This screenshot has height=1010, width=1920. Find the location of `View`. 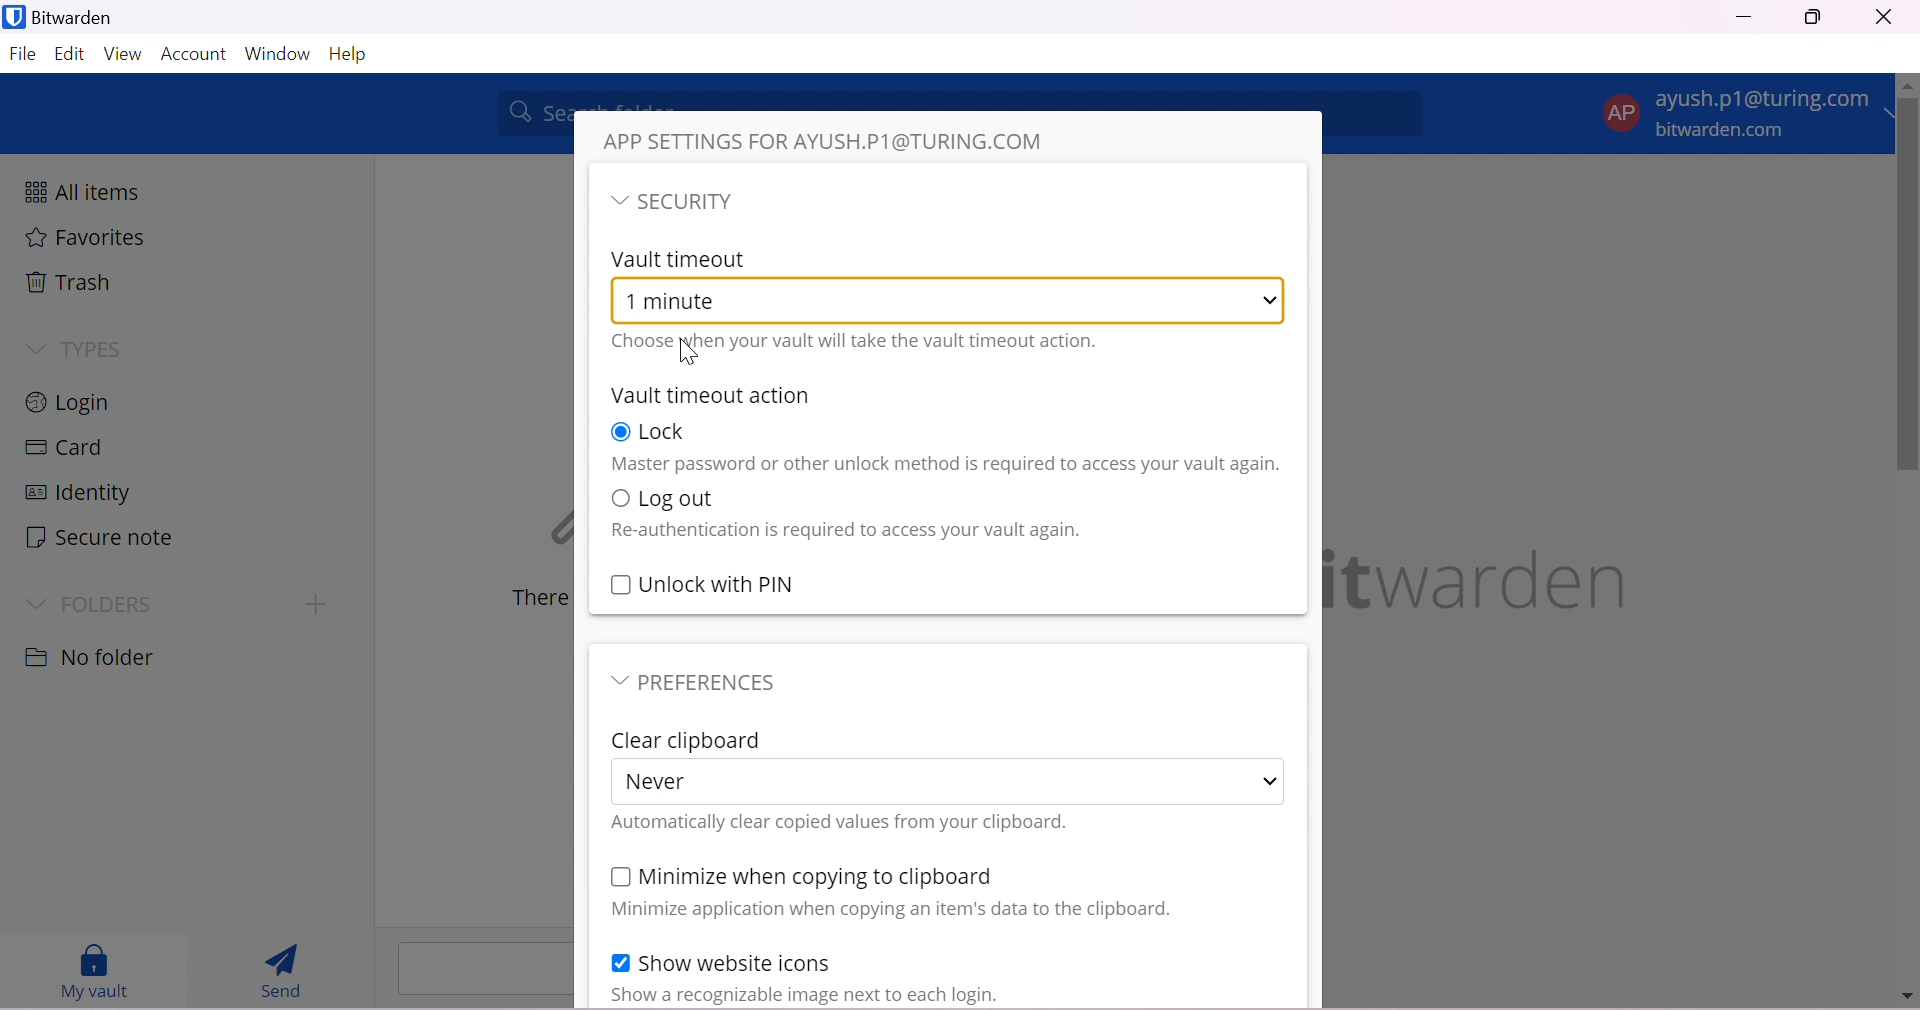

View is located at coordinates (125, 55).